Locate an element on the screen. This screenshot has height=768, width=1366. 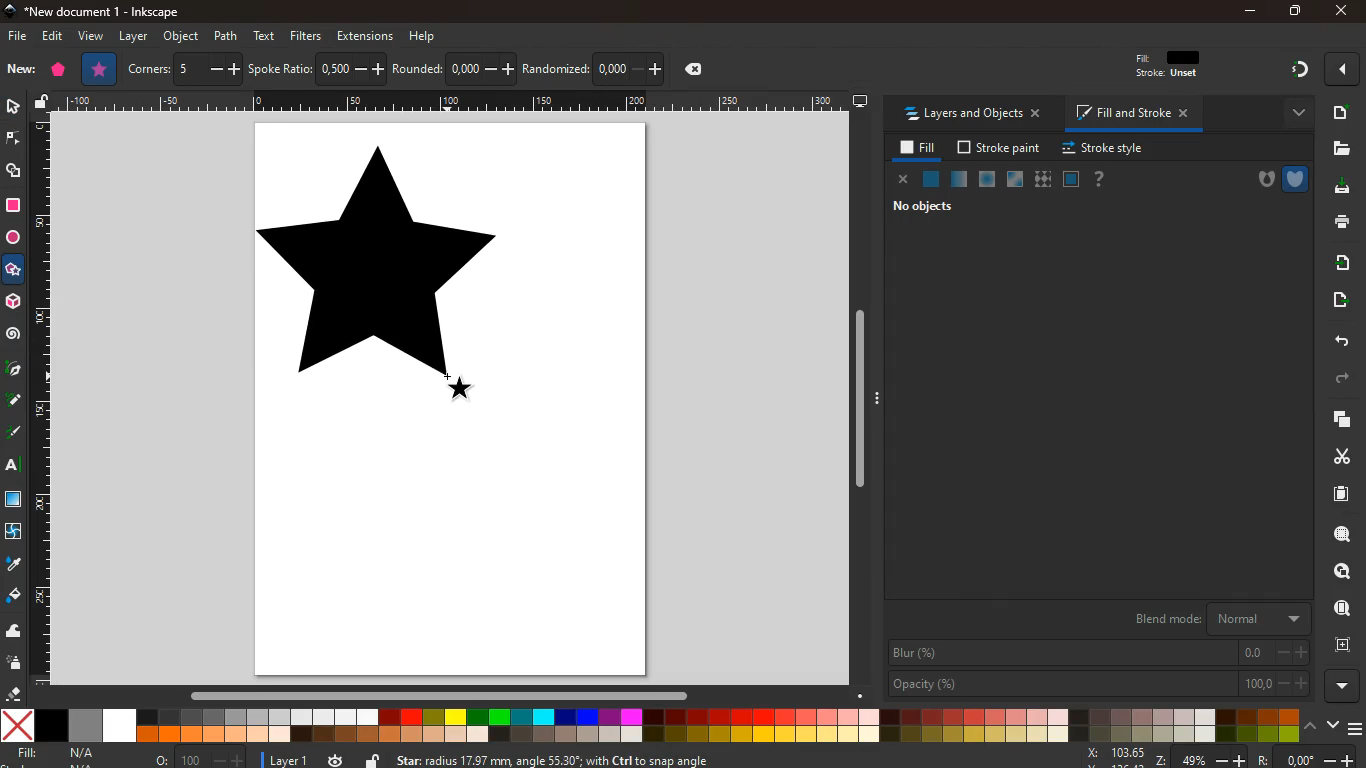
sheet is located at coordinates (1334, 498).